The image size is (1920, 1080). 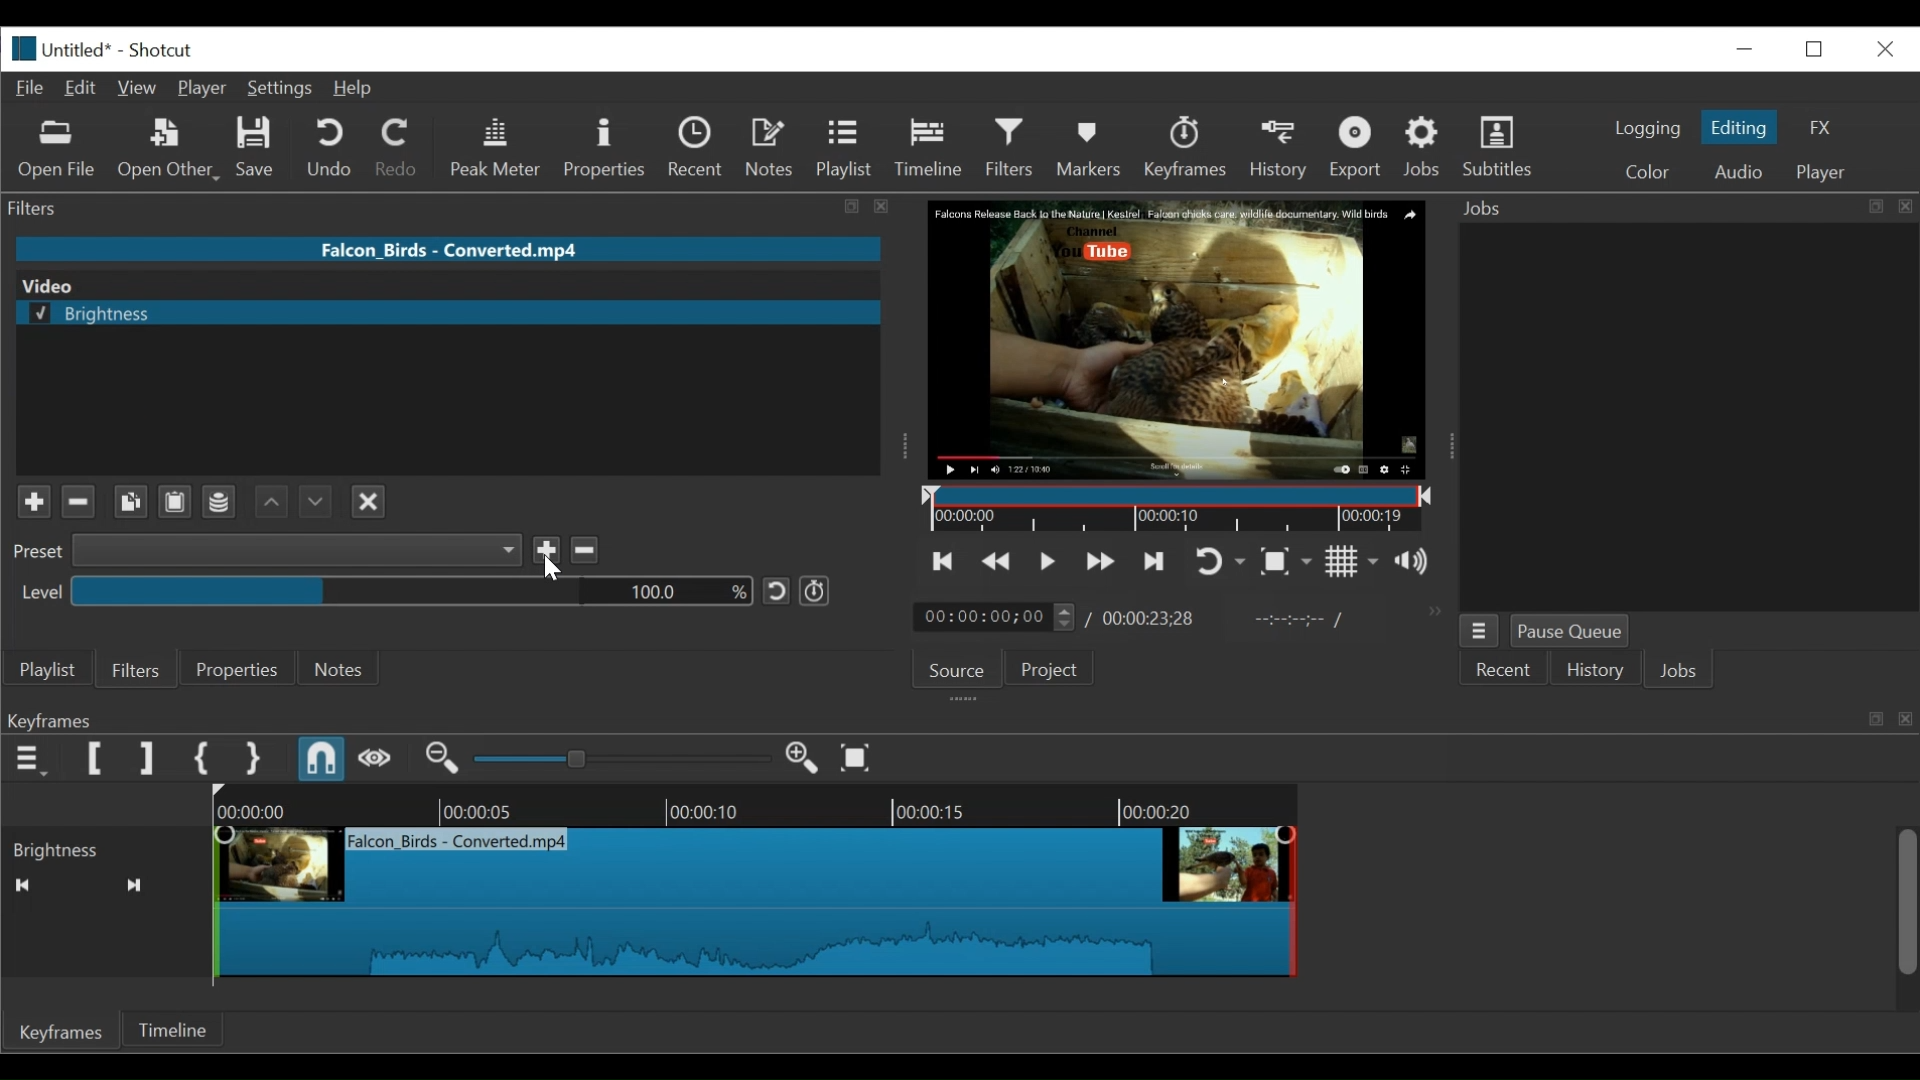 I want to click on Export, so click(x=1357, y=148).